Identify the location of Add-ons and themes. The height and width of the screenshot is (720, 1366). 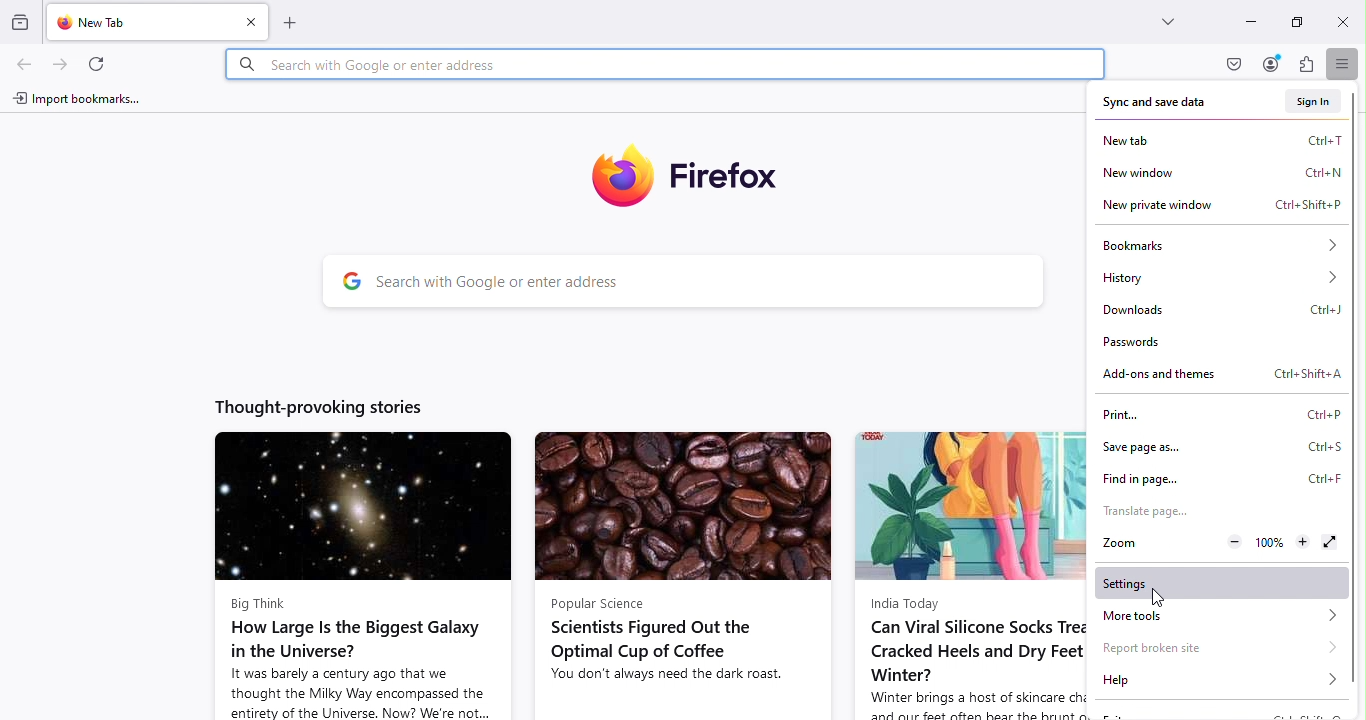
(1223, 375).